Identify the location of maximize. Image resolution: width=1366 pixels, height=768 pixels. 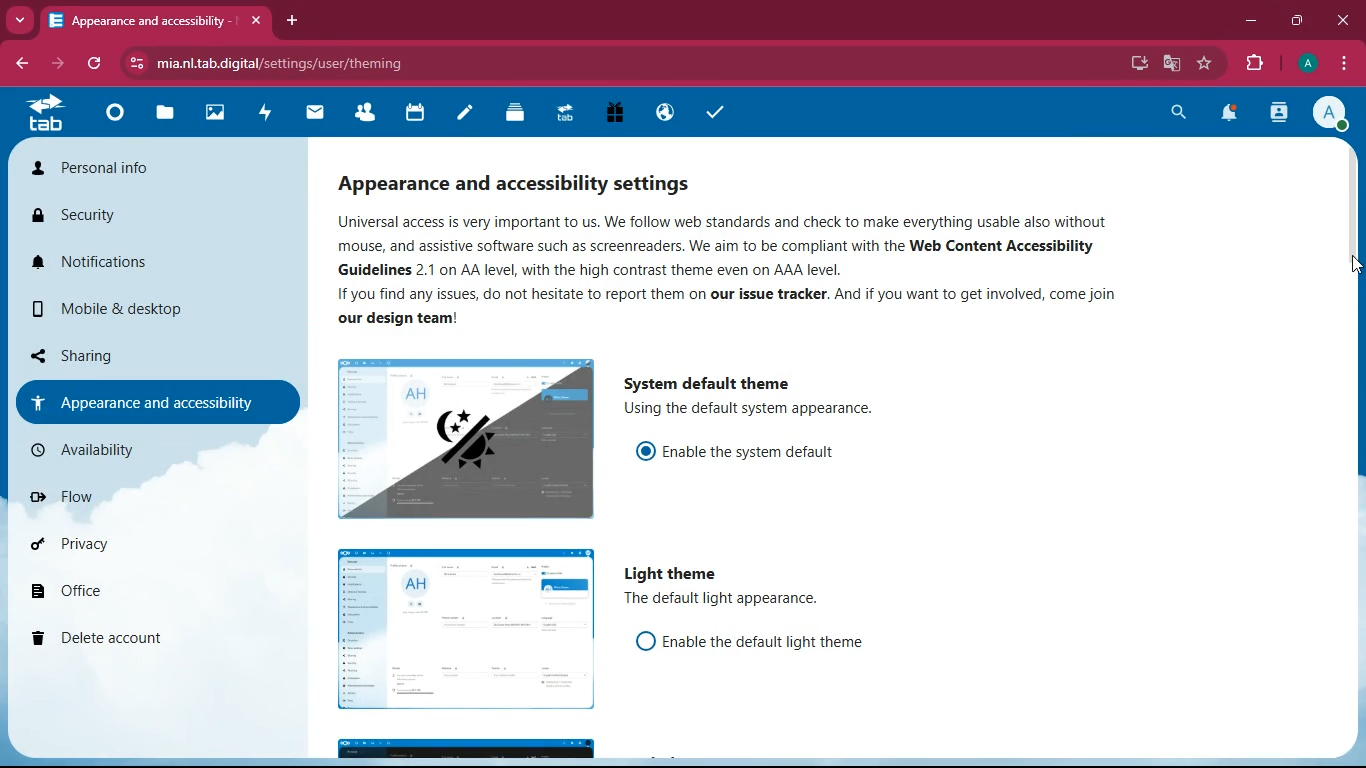
(1298, 22).